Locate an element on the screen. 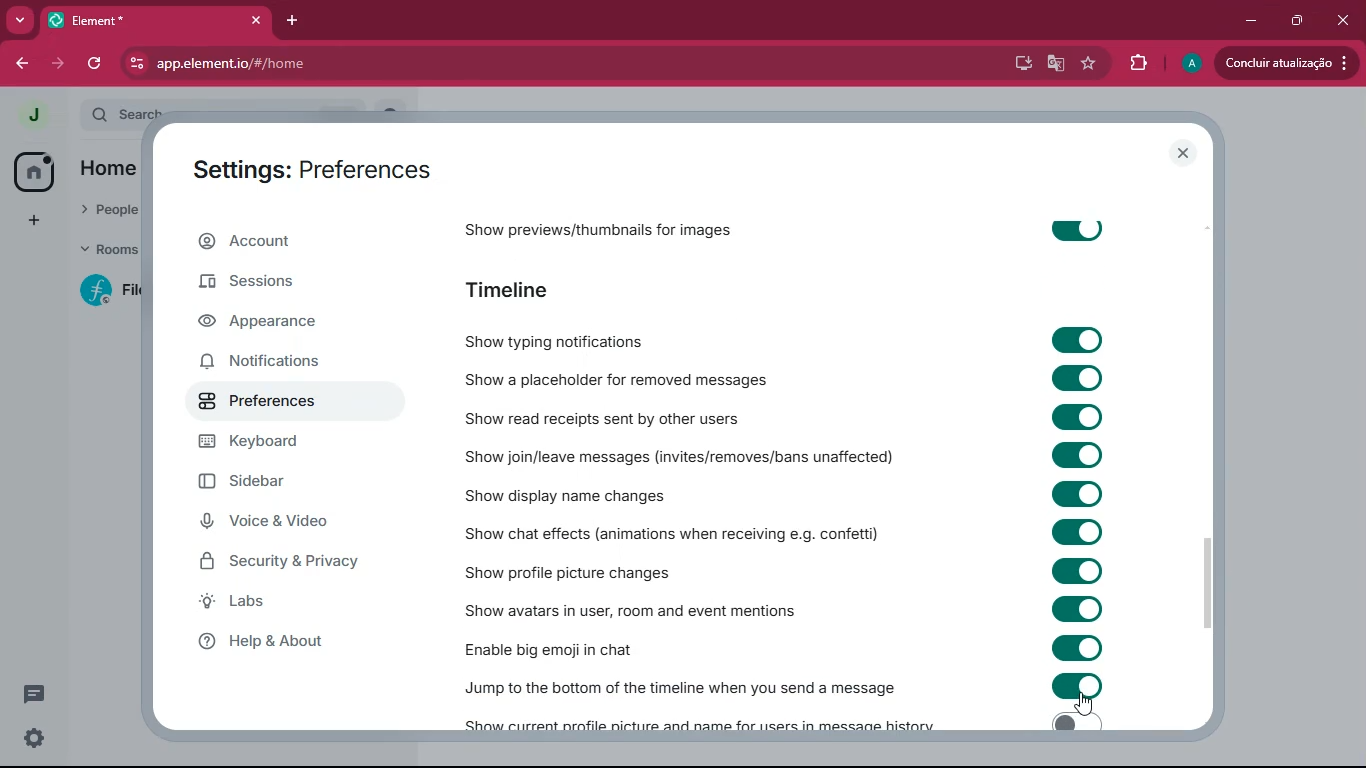 This screenshot has width=1366, height=768. settings is located at coordinates (37, 739).